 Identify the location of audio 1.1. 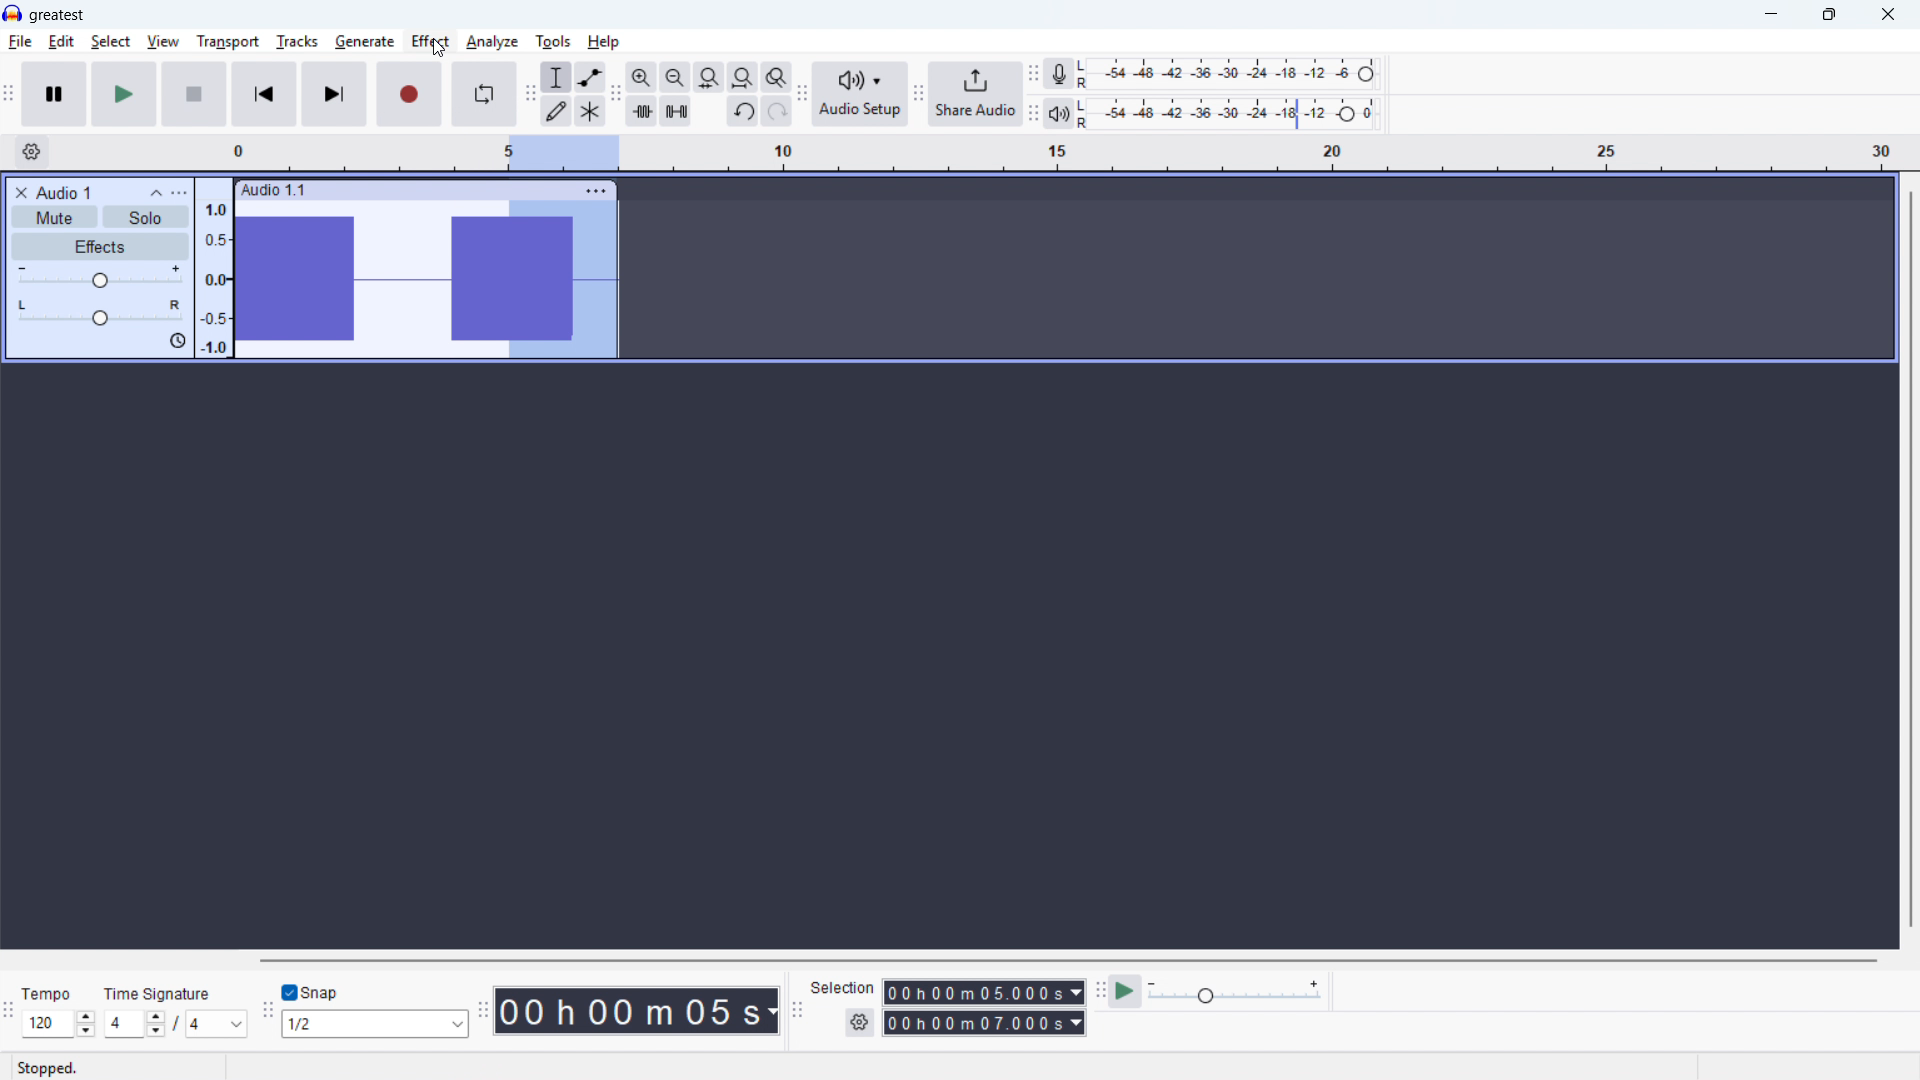
(273, 188).